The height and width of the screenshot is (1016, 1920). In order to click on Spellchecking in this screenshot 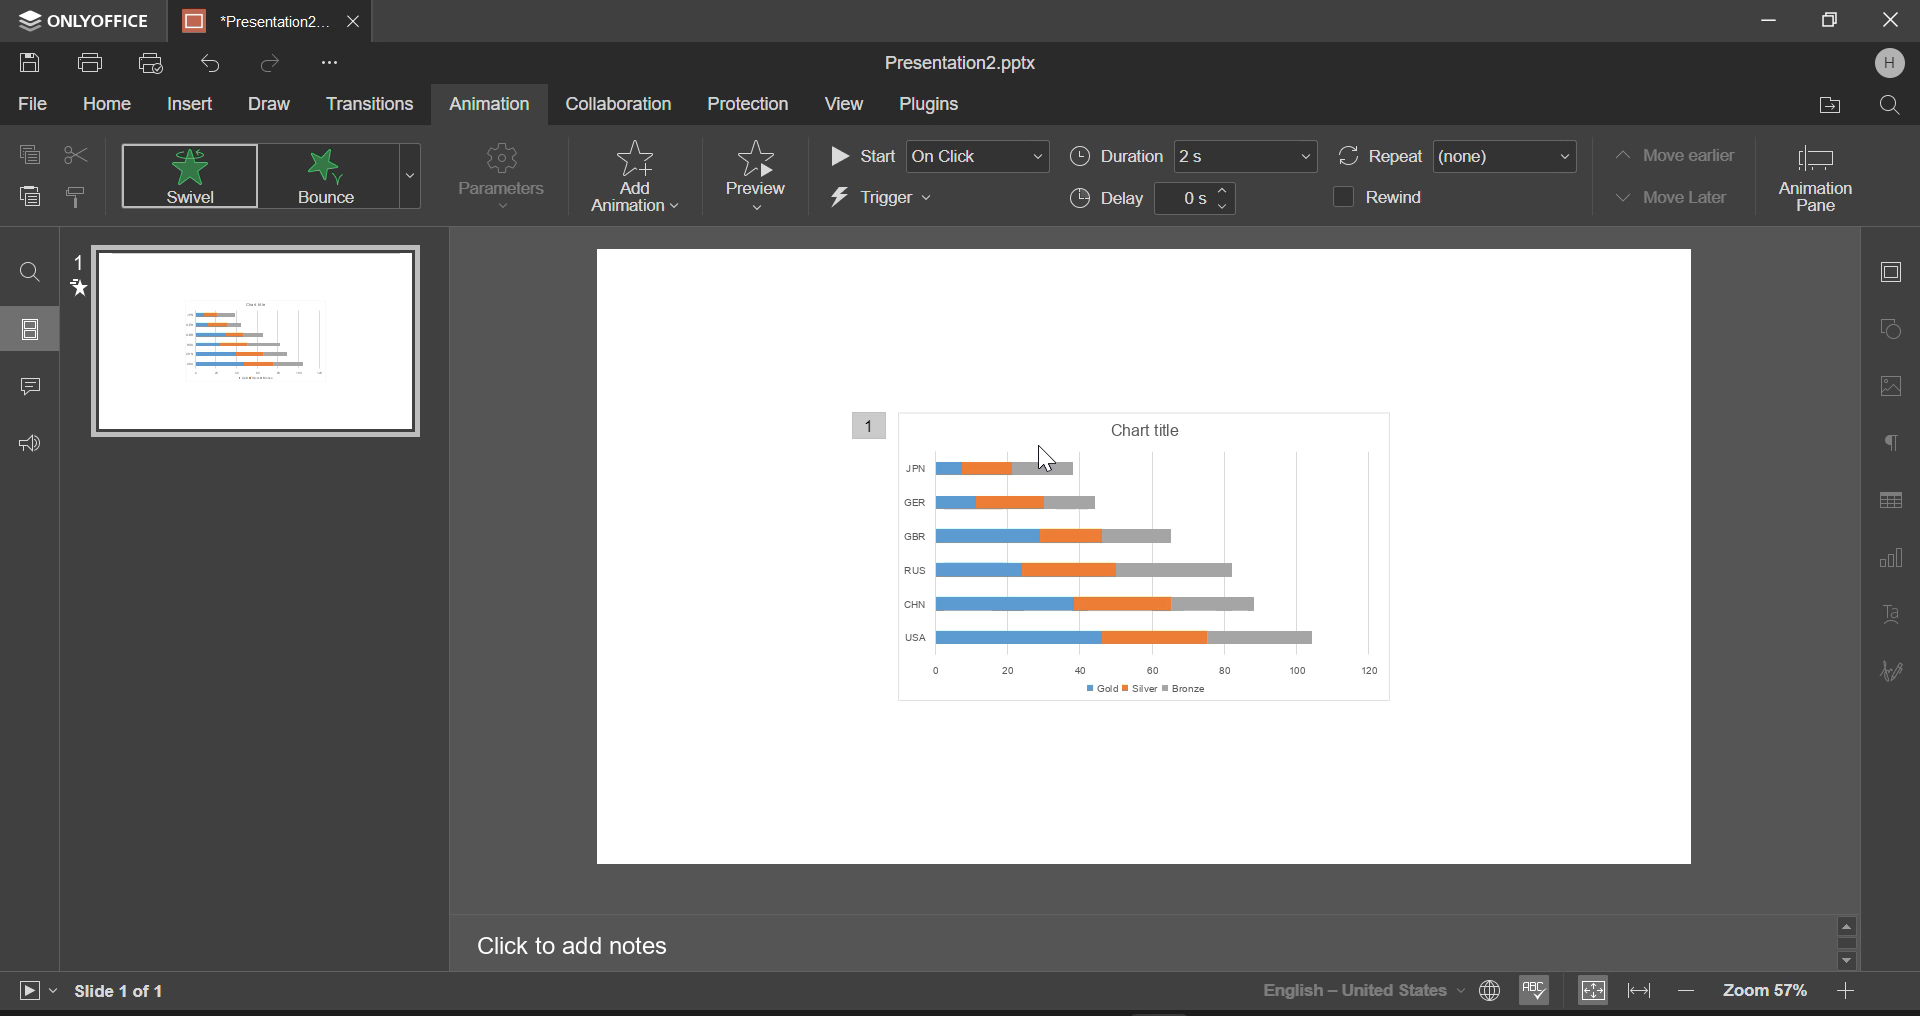, I will do `click(1535, 992)`.